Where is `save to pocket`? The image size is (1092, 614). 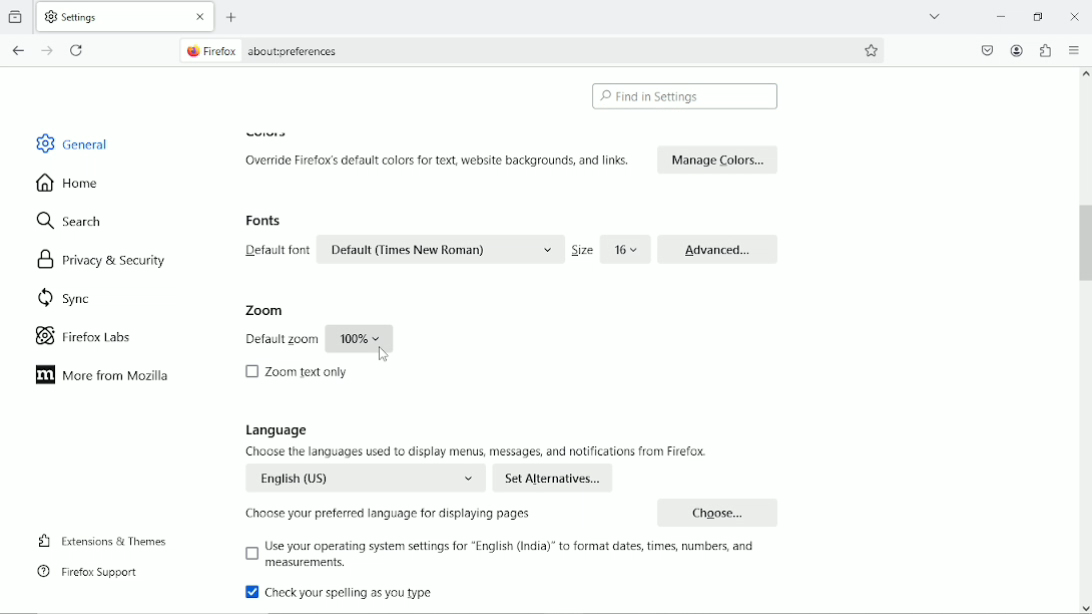 save to pocket is located at coordinates (985, 50).